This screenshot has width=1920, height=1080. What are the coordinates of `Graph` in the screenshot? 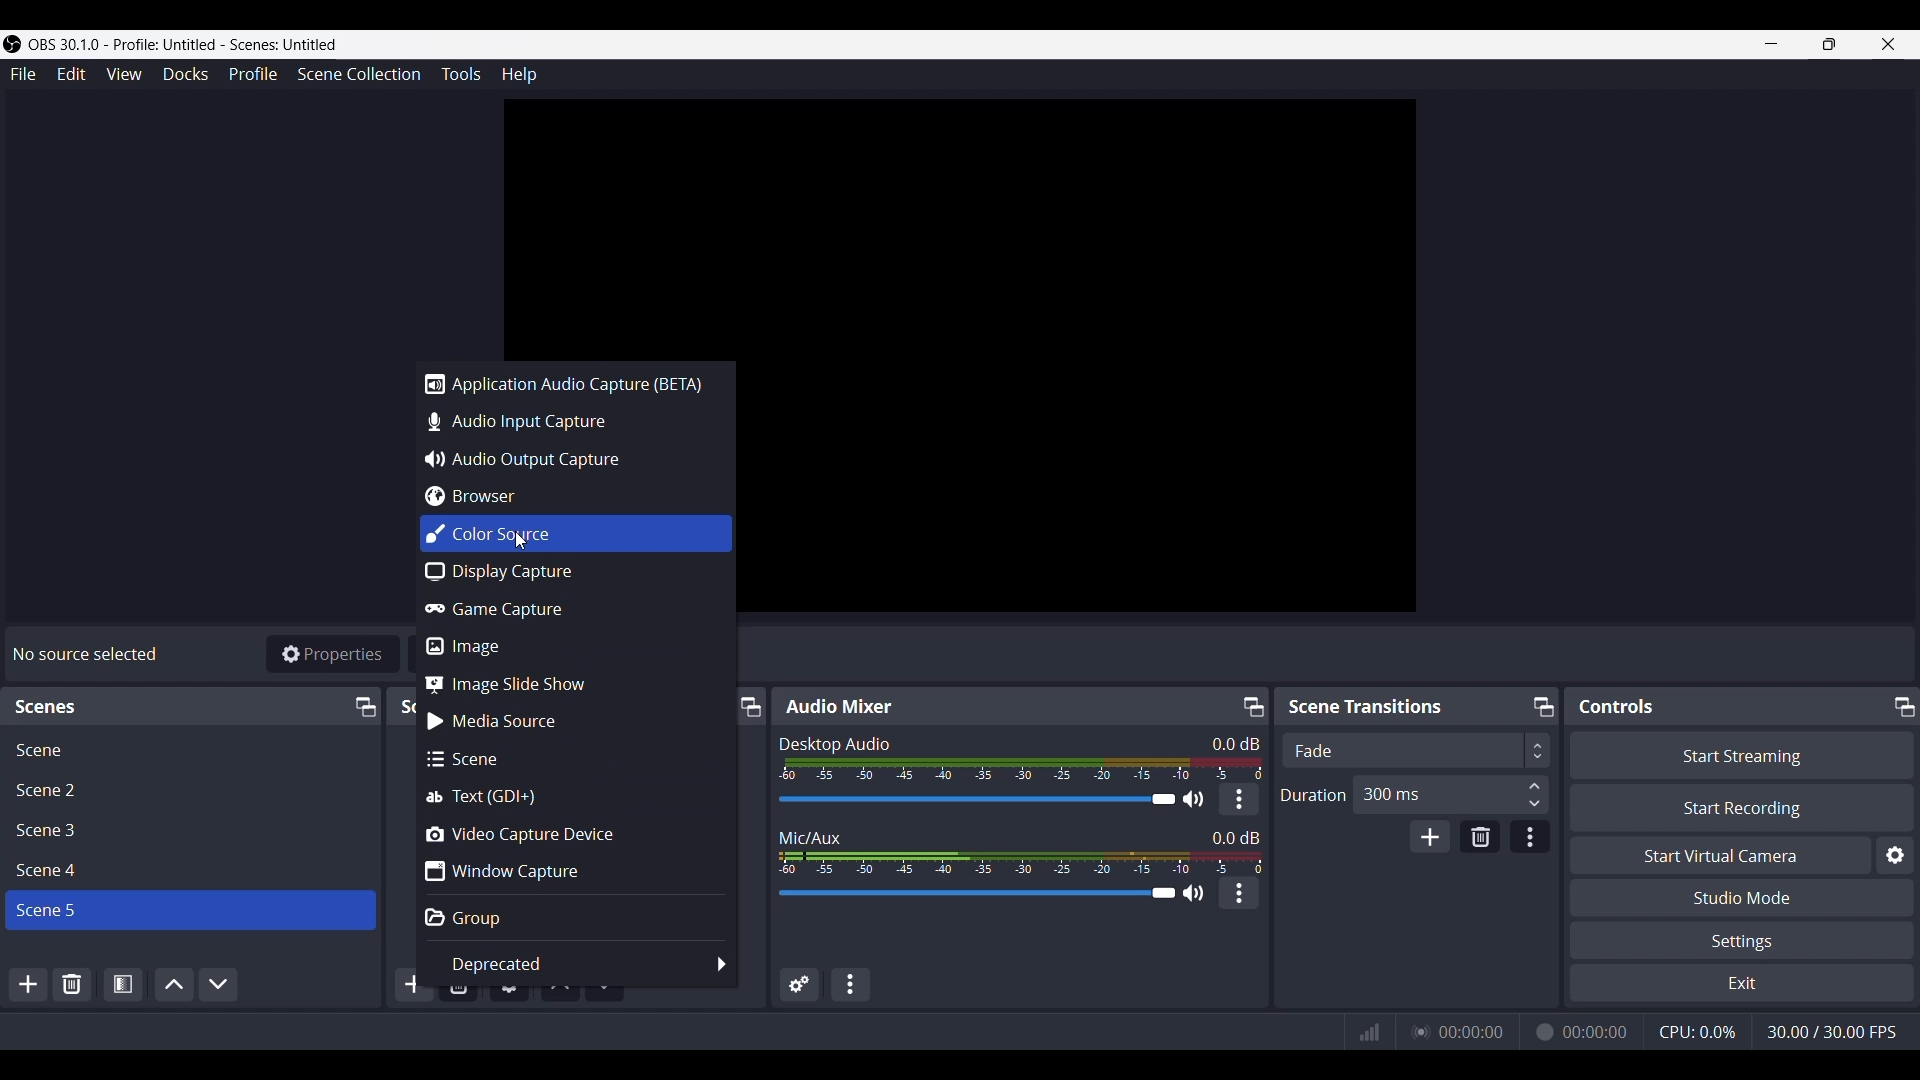 It's located at (1368, 1031).